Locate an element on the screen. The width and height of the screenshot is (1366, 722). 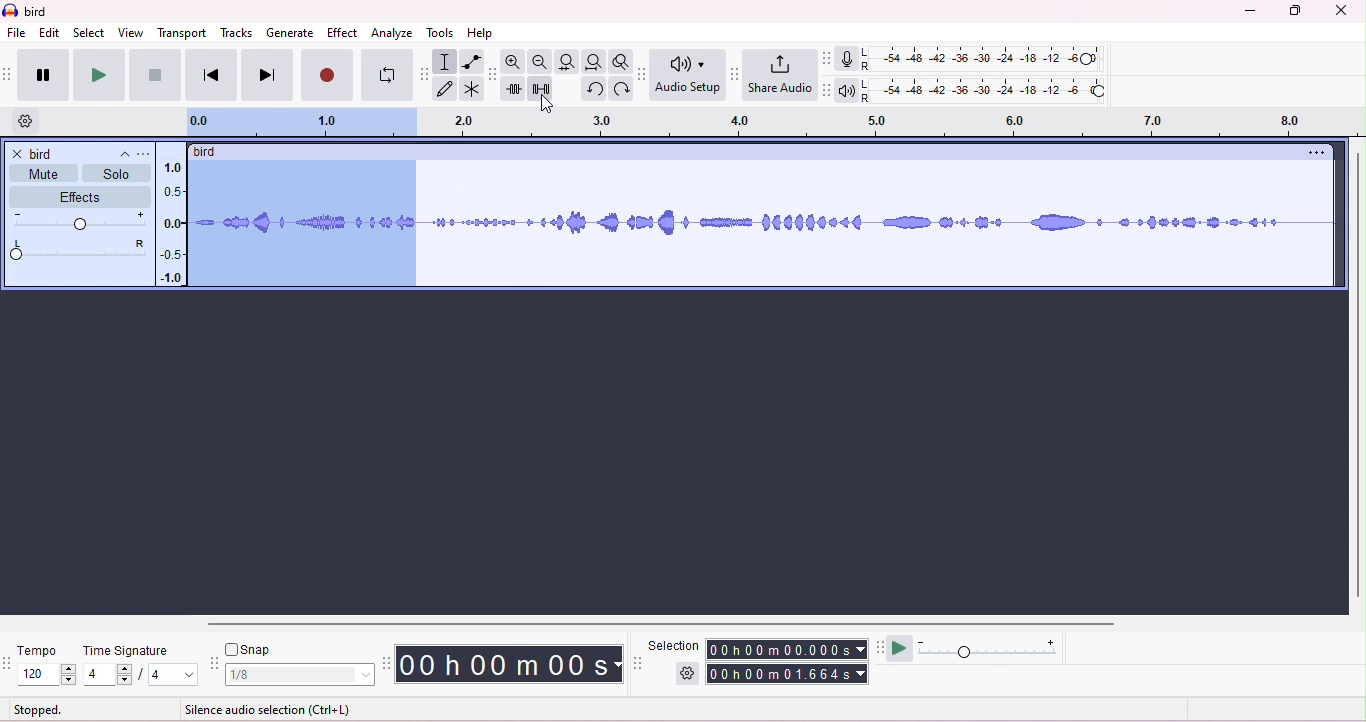
audio set up tool bar is located at coordinates (644, 74).